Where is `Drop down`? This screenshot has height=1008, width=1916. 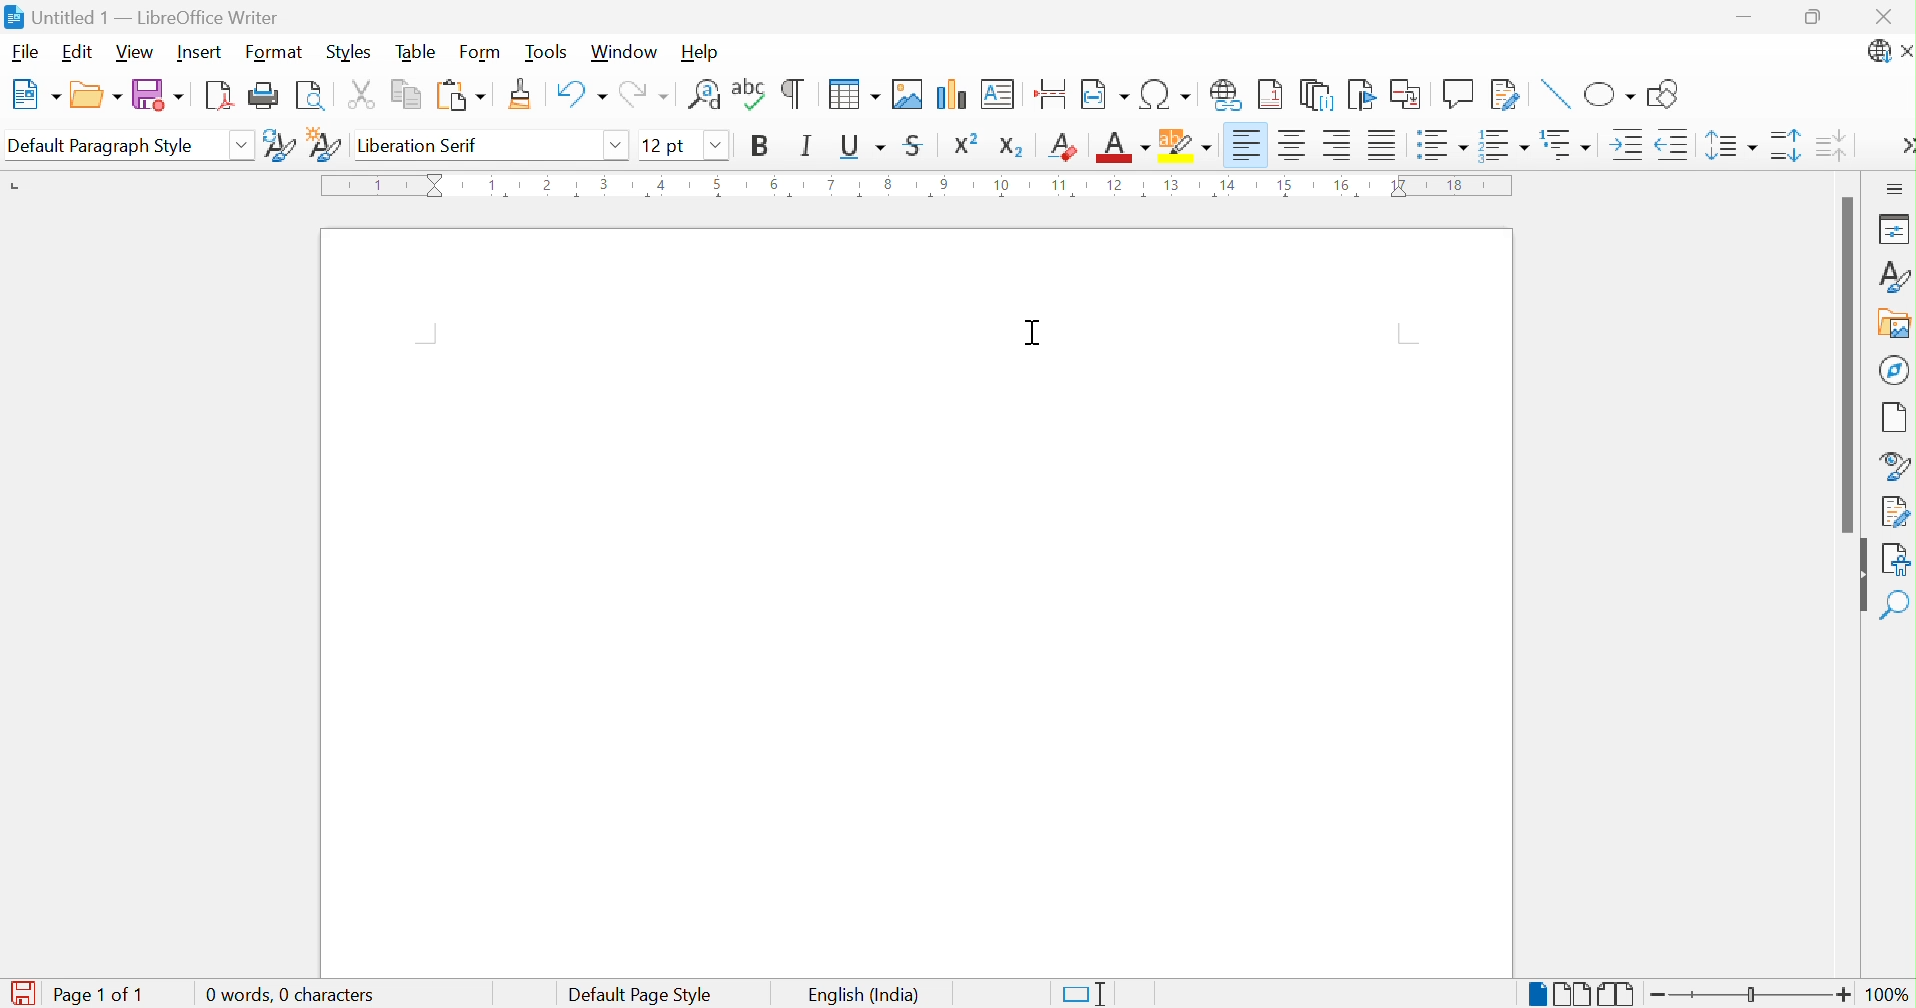 Drop down is located at coordinates (620, 148).